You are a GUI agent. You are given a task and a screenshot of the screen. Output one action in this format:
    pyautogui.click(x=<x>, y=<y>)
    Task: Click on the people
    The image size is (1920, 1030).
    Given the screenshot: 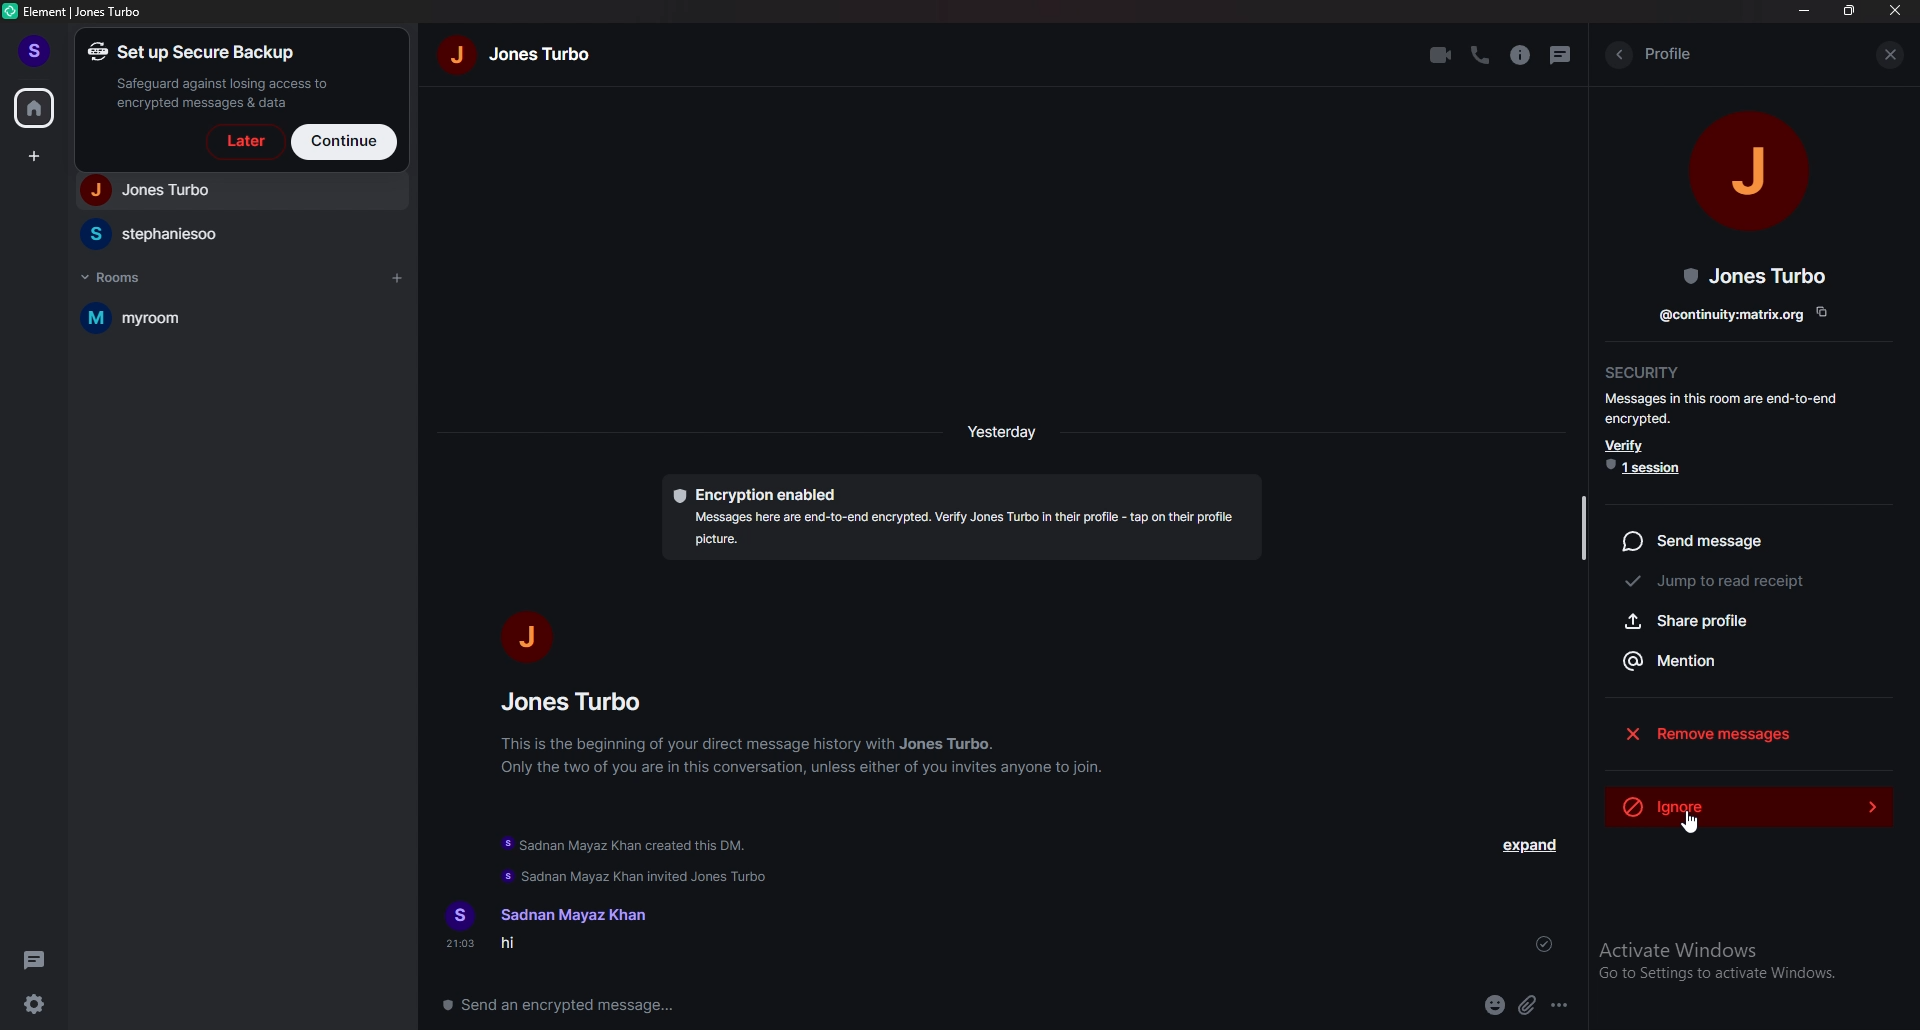 What is the action you would take?
    pyautogui.click(x=239, y=234)
    